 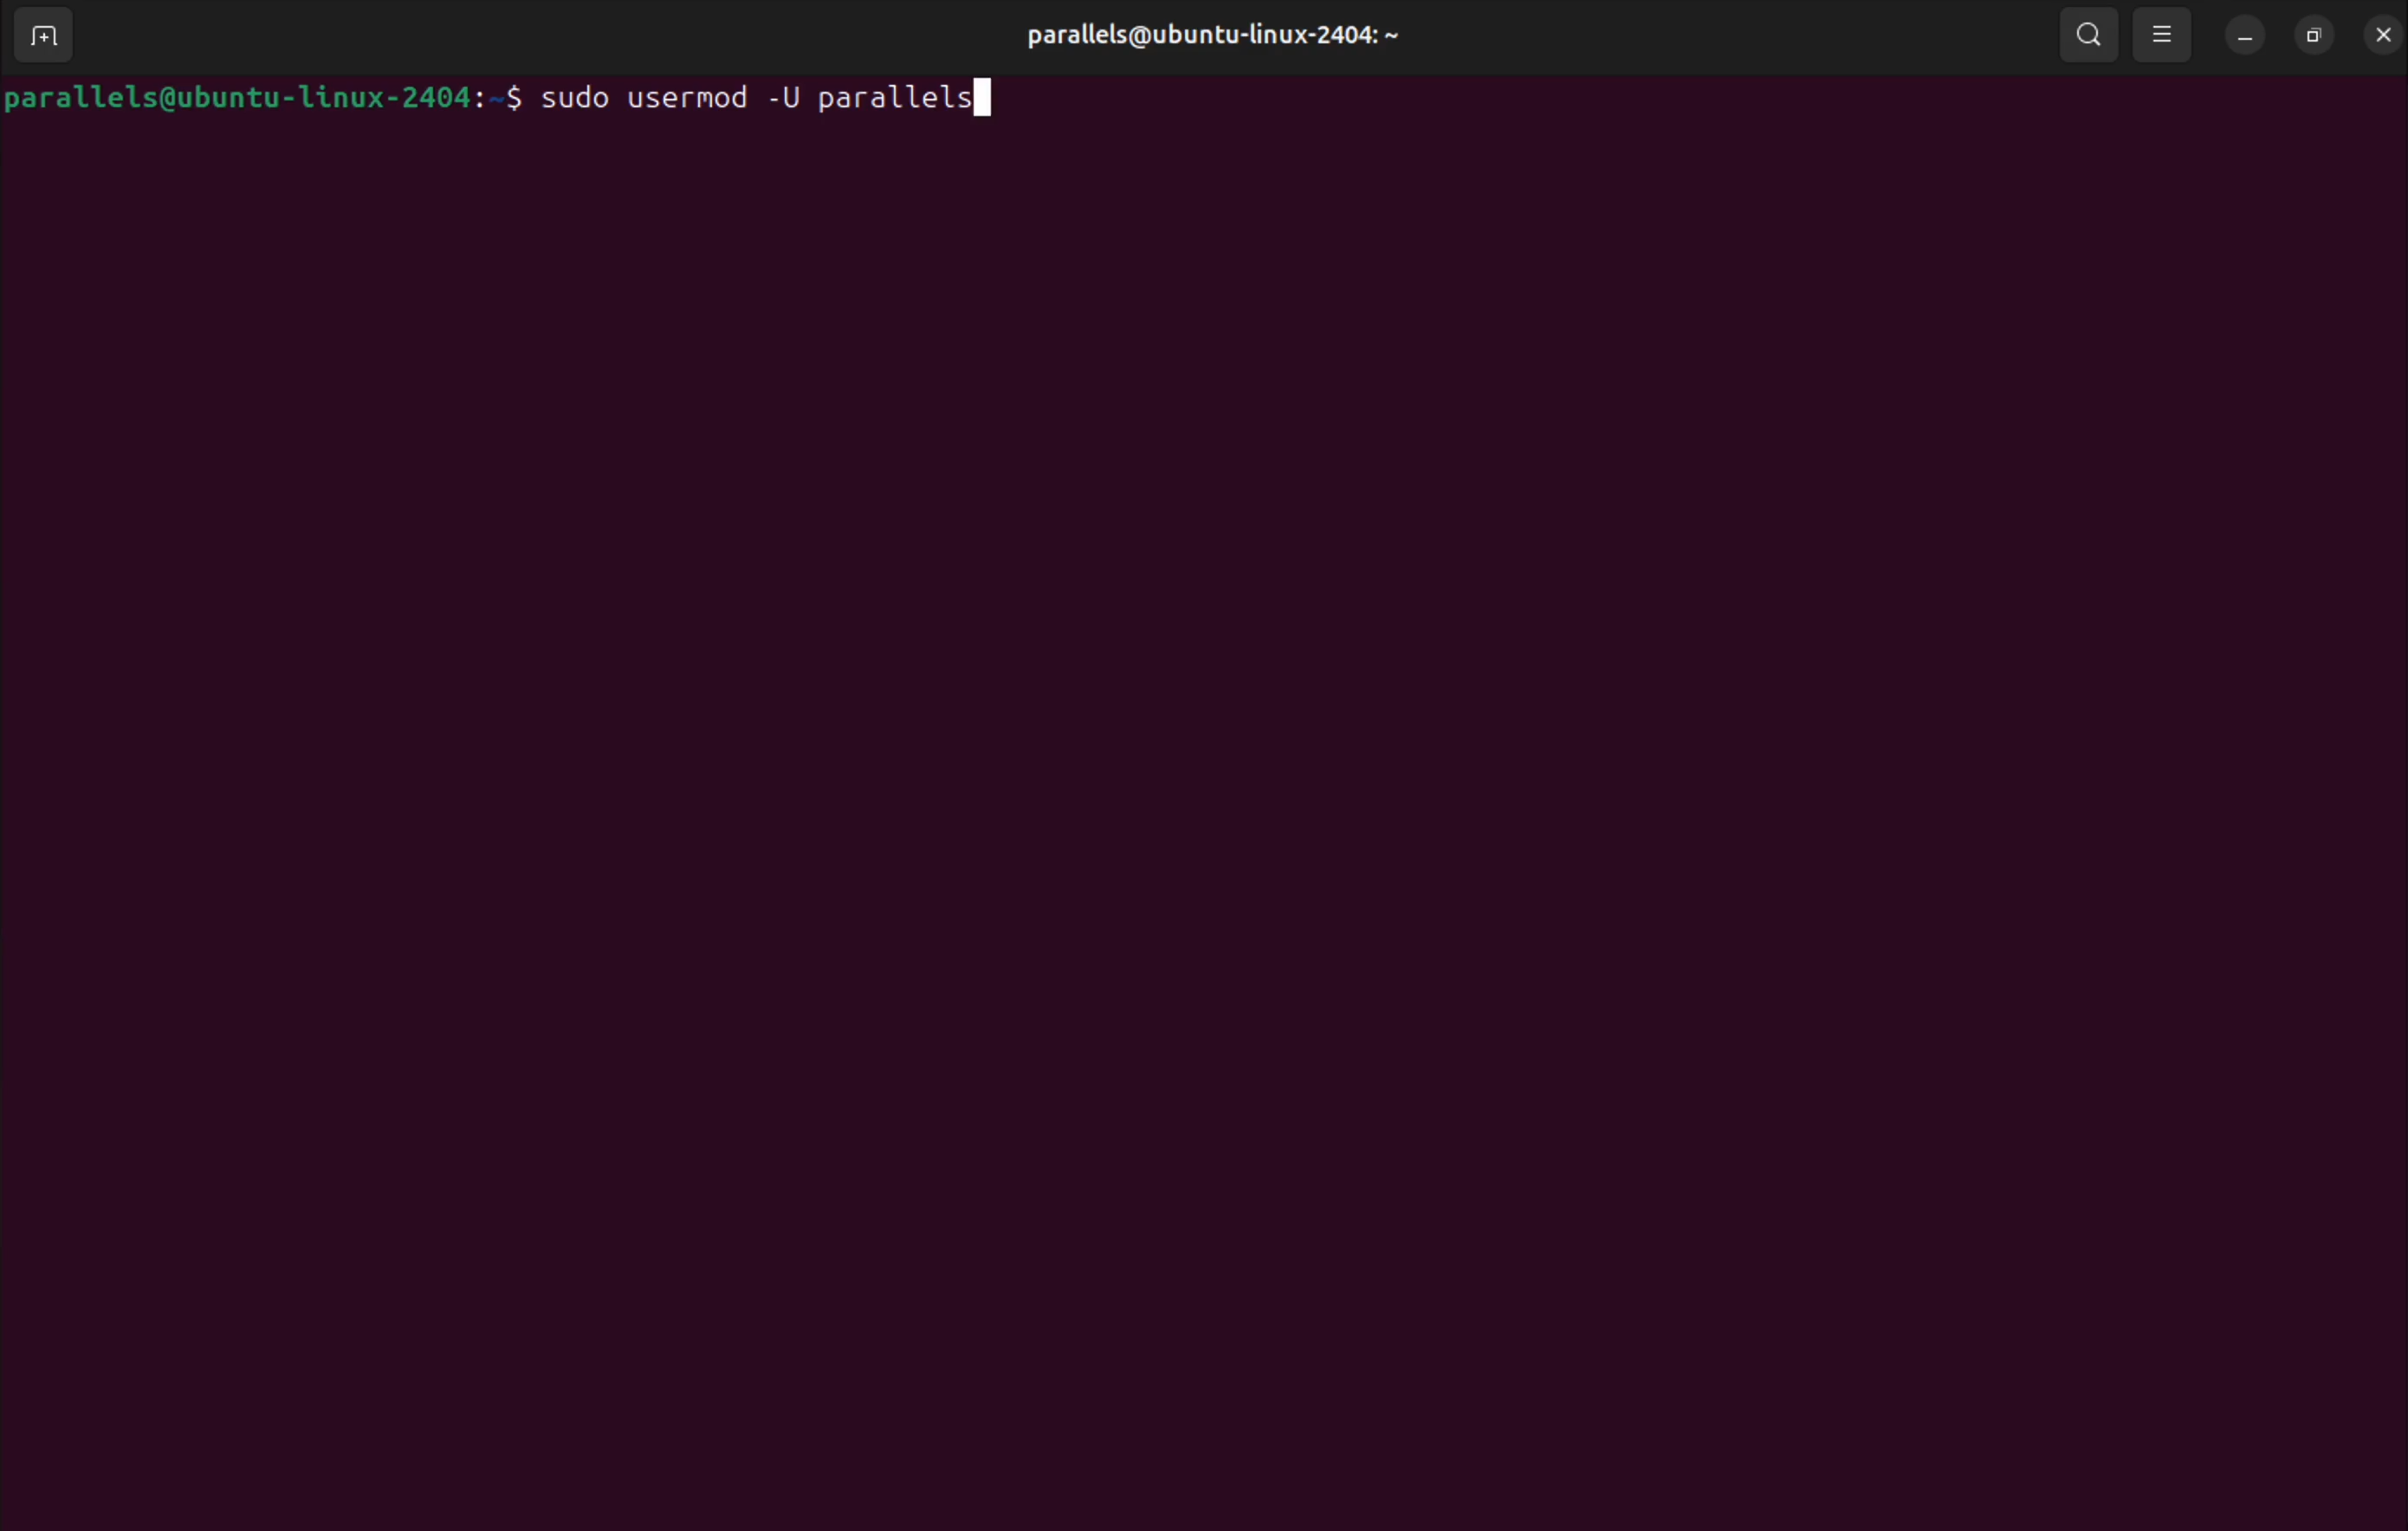 What do you see at coordinates (2311, 32) in the screenshot?
I see `resize` at bounding box center [2311, 32].